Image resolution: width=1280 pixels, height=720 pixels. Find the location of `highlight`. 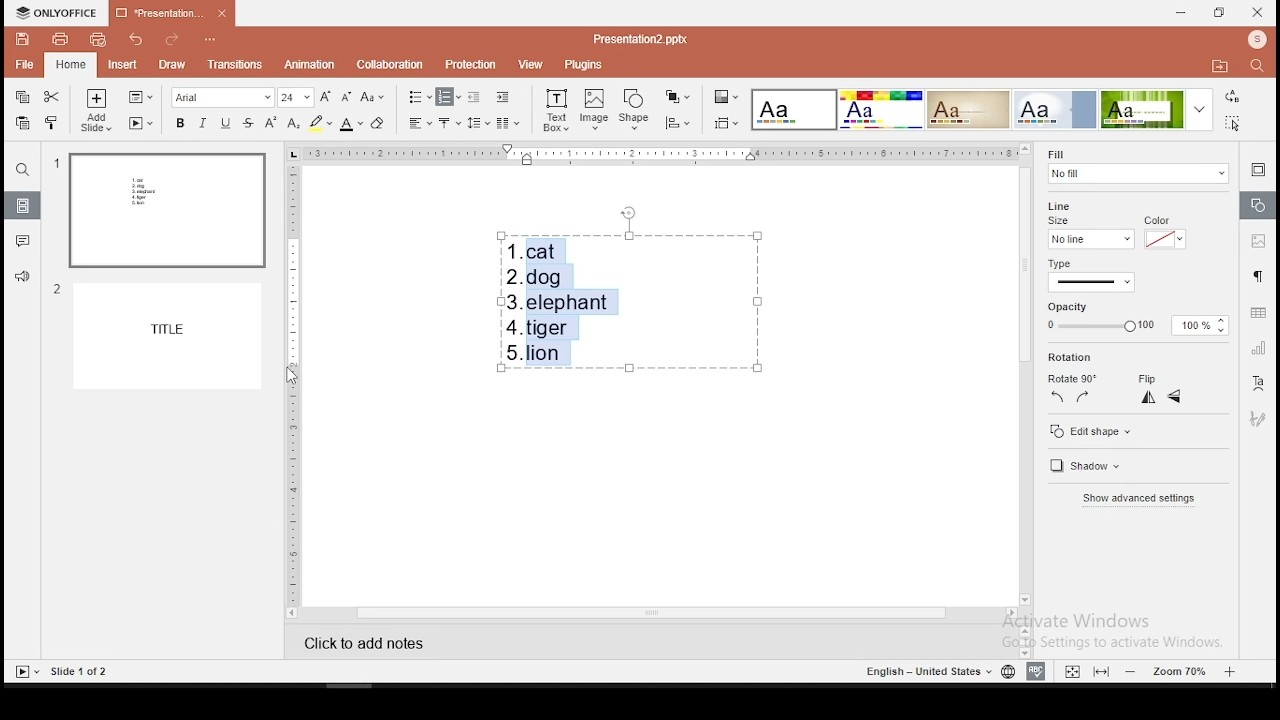

highlight is located at coordinates (320, 123).